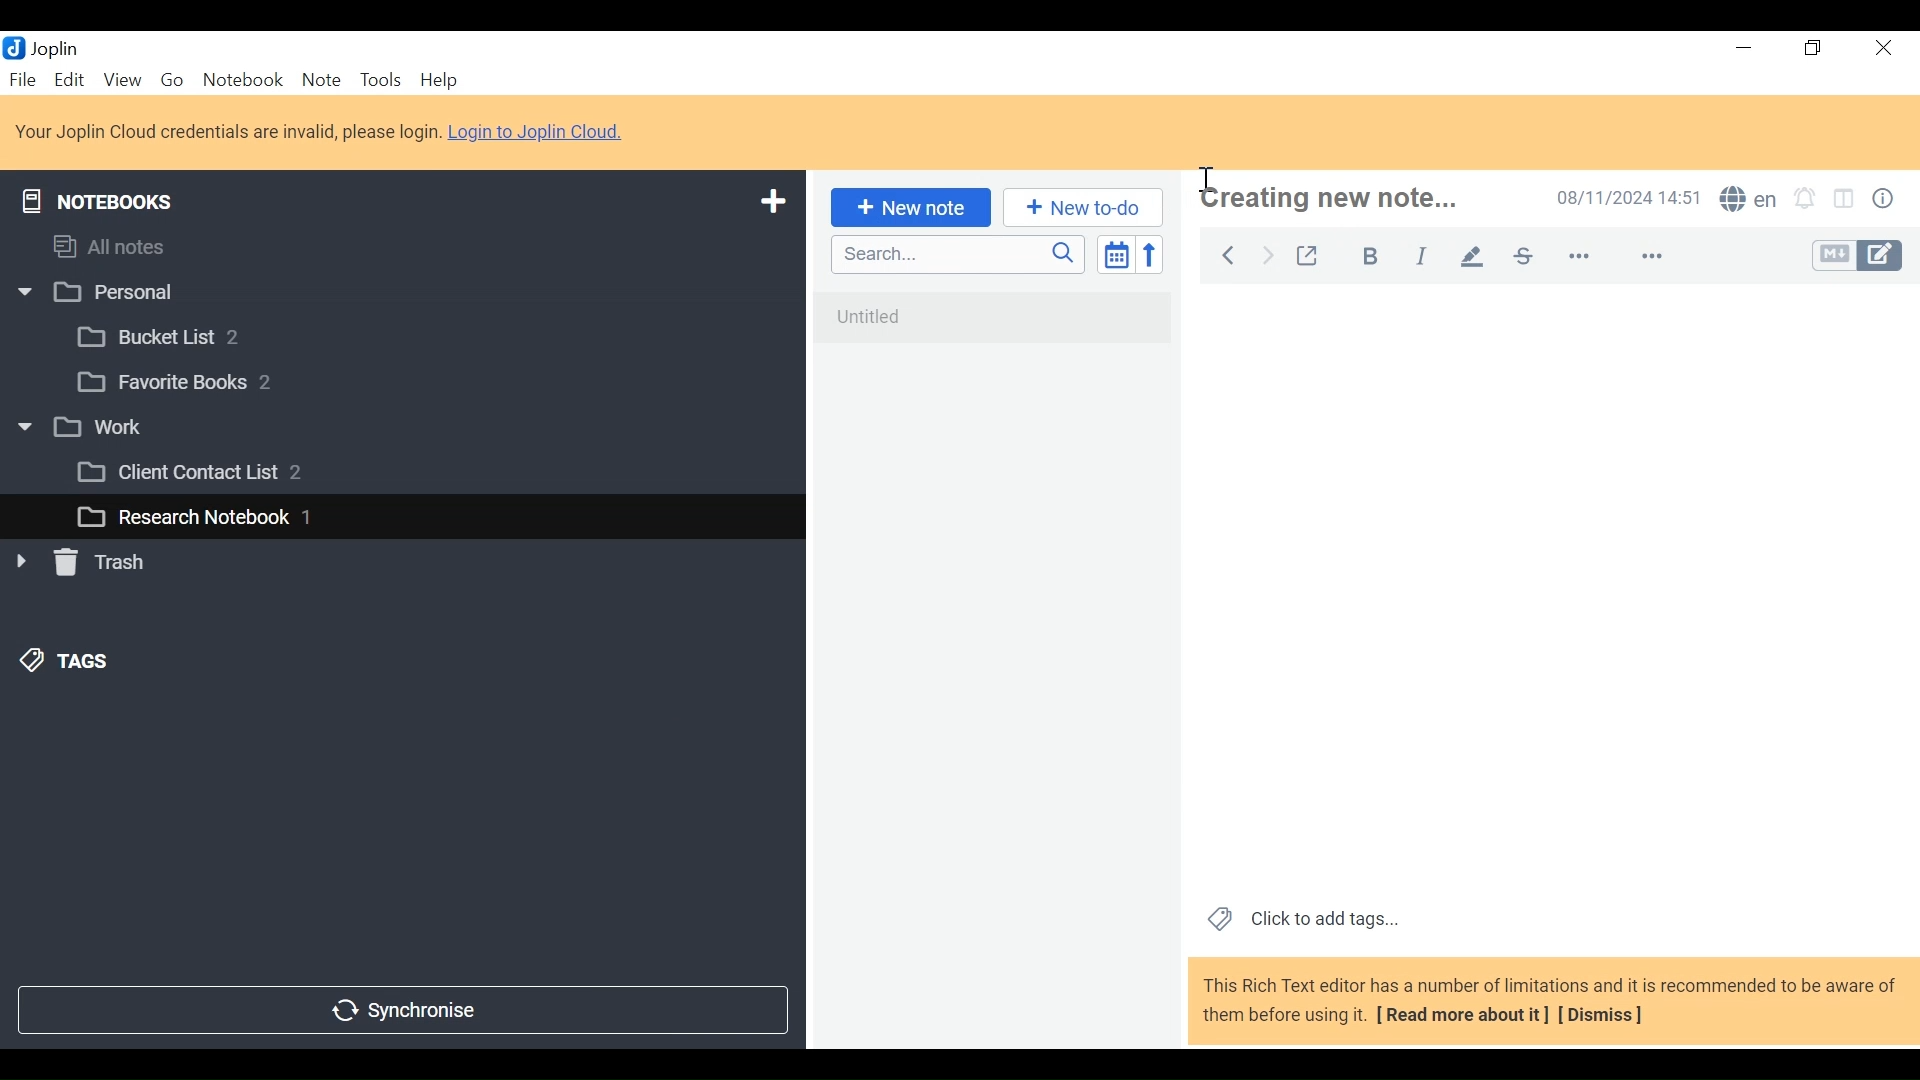 The image size is (1920, 1080). I want to click on Note Name, so click(1351, 200).